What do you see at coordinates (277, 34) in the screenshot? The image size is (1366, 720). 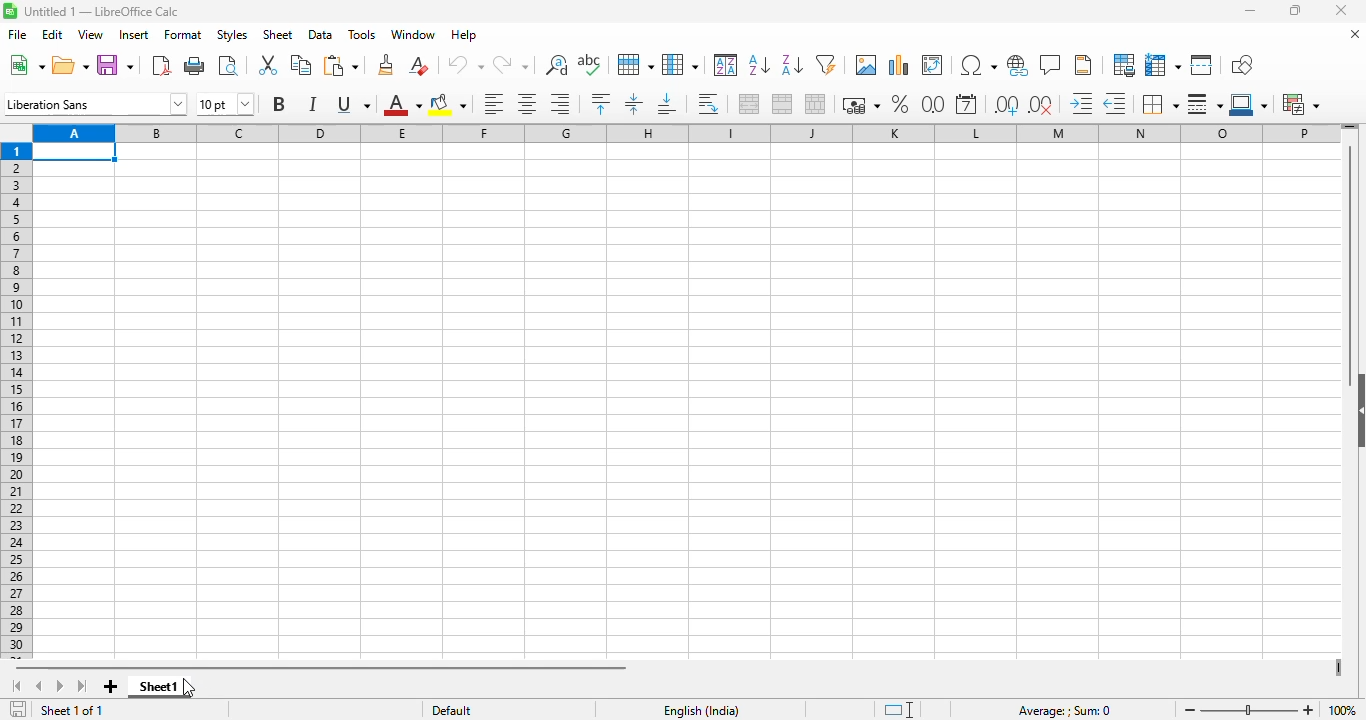 I see `sheet` at bounding box center [277, 34].